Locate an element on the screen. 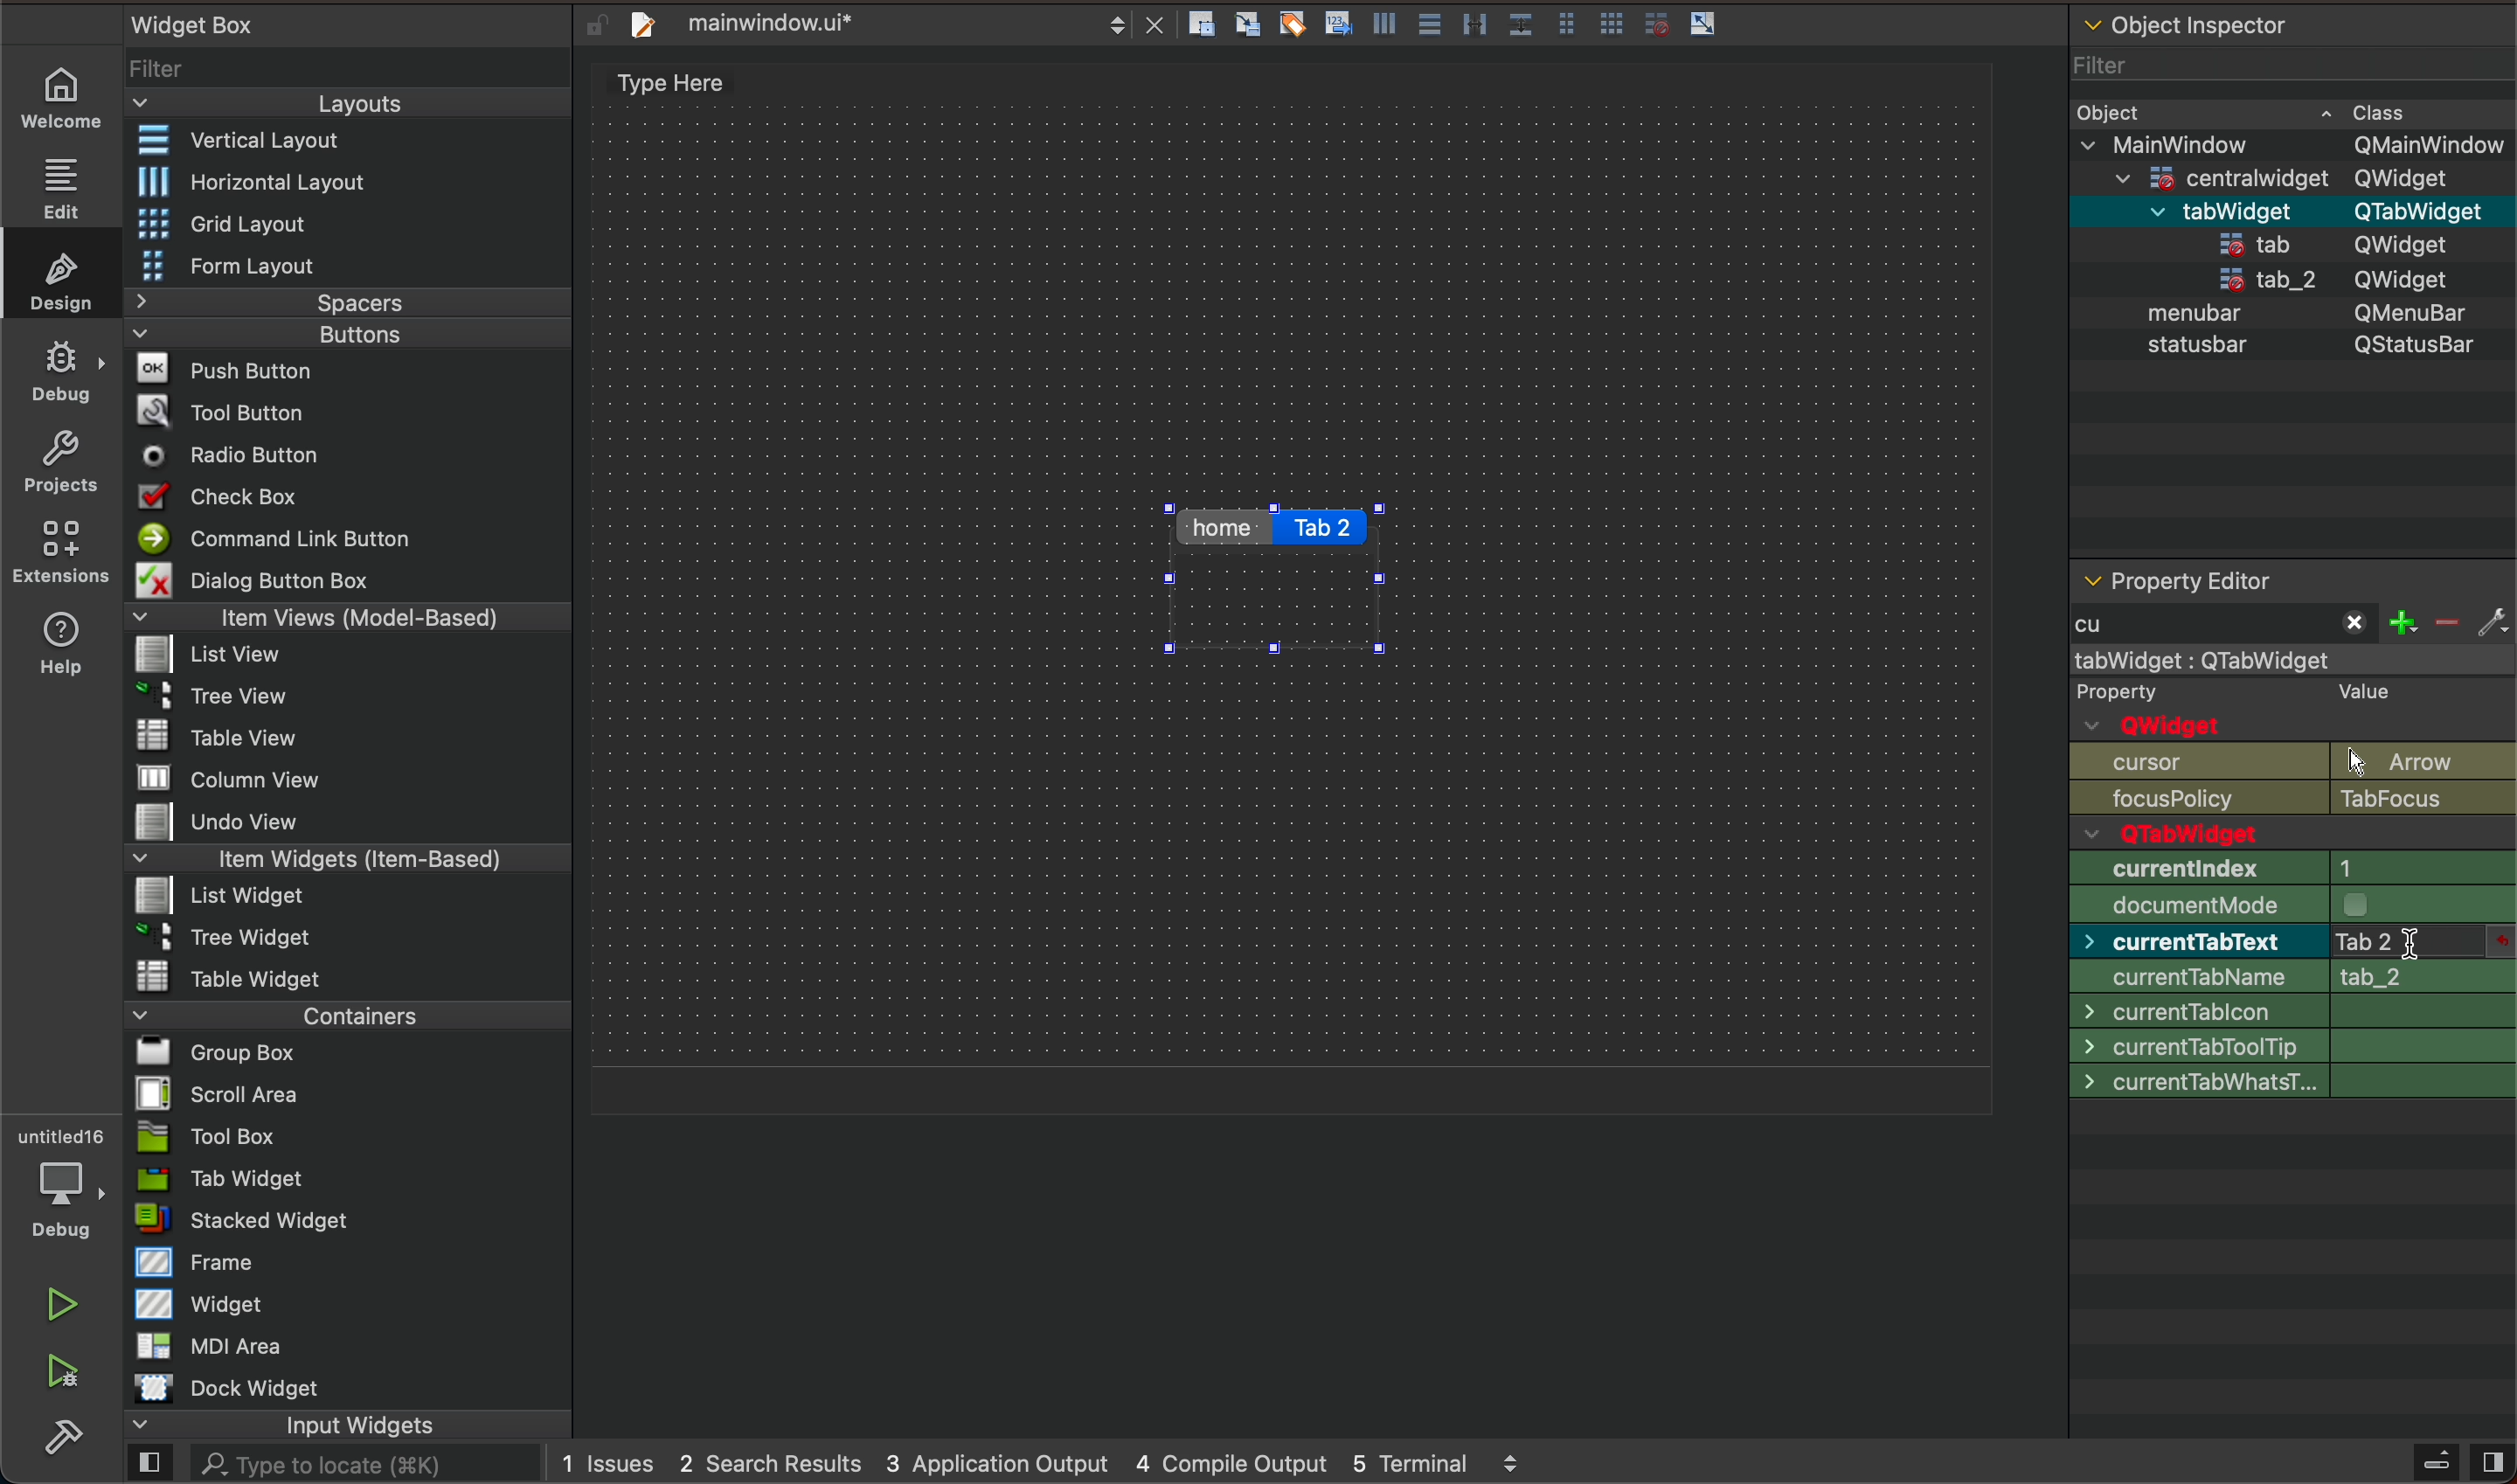  Frame is located at coordinates (185, 1262).